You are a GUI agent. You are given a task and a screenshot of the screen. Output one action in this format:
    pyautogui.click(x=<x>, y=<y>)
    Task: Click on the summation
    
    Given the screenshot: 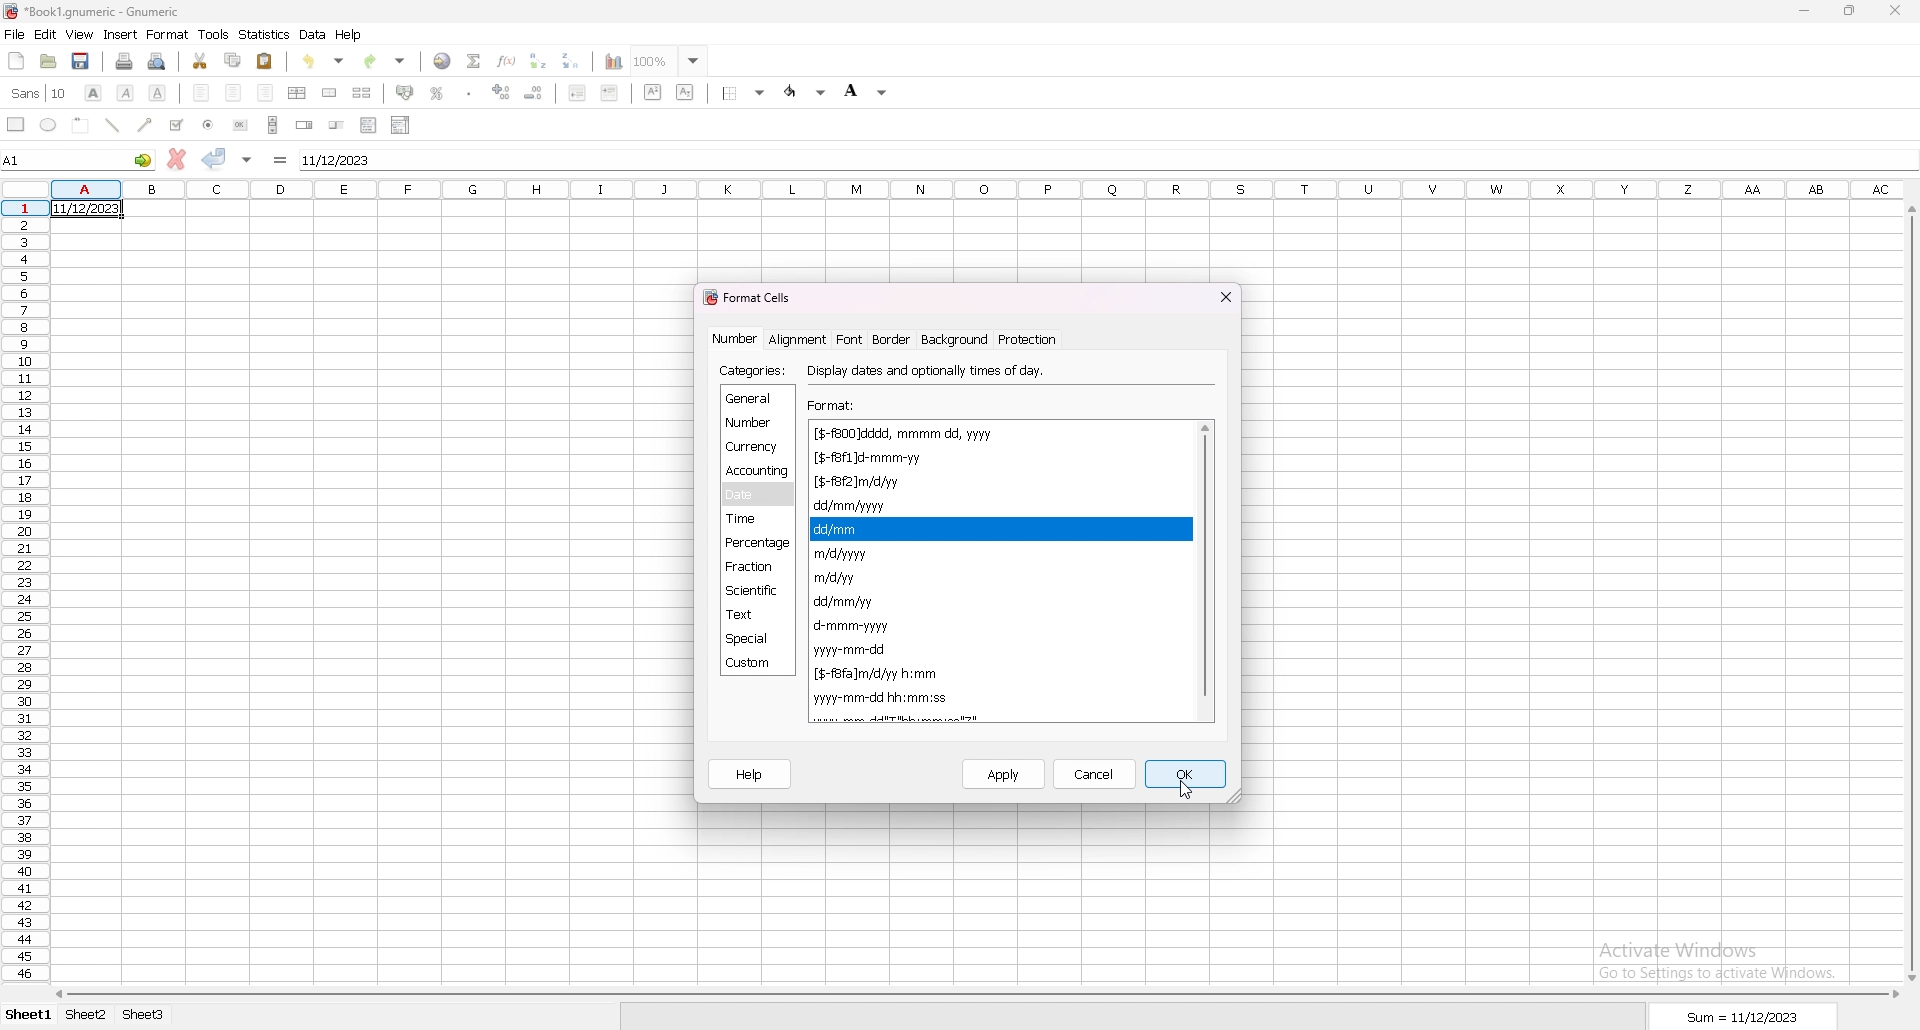 What is the action you would take?
    pyautogui.click(x=475, y=60)
    